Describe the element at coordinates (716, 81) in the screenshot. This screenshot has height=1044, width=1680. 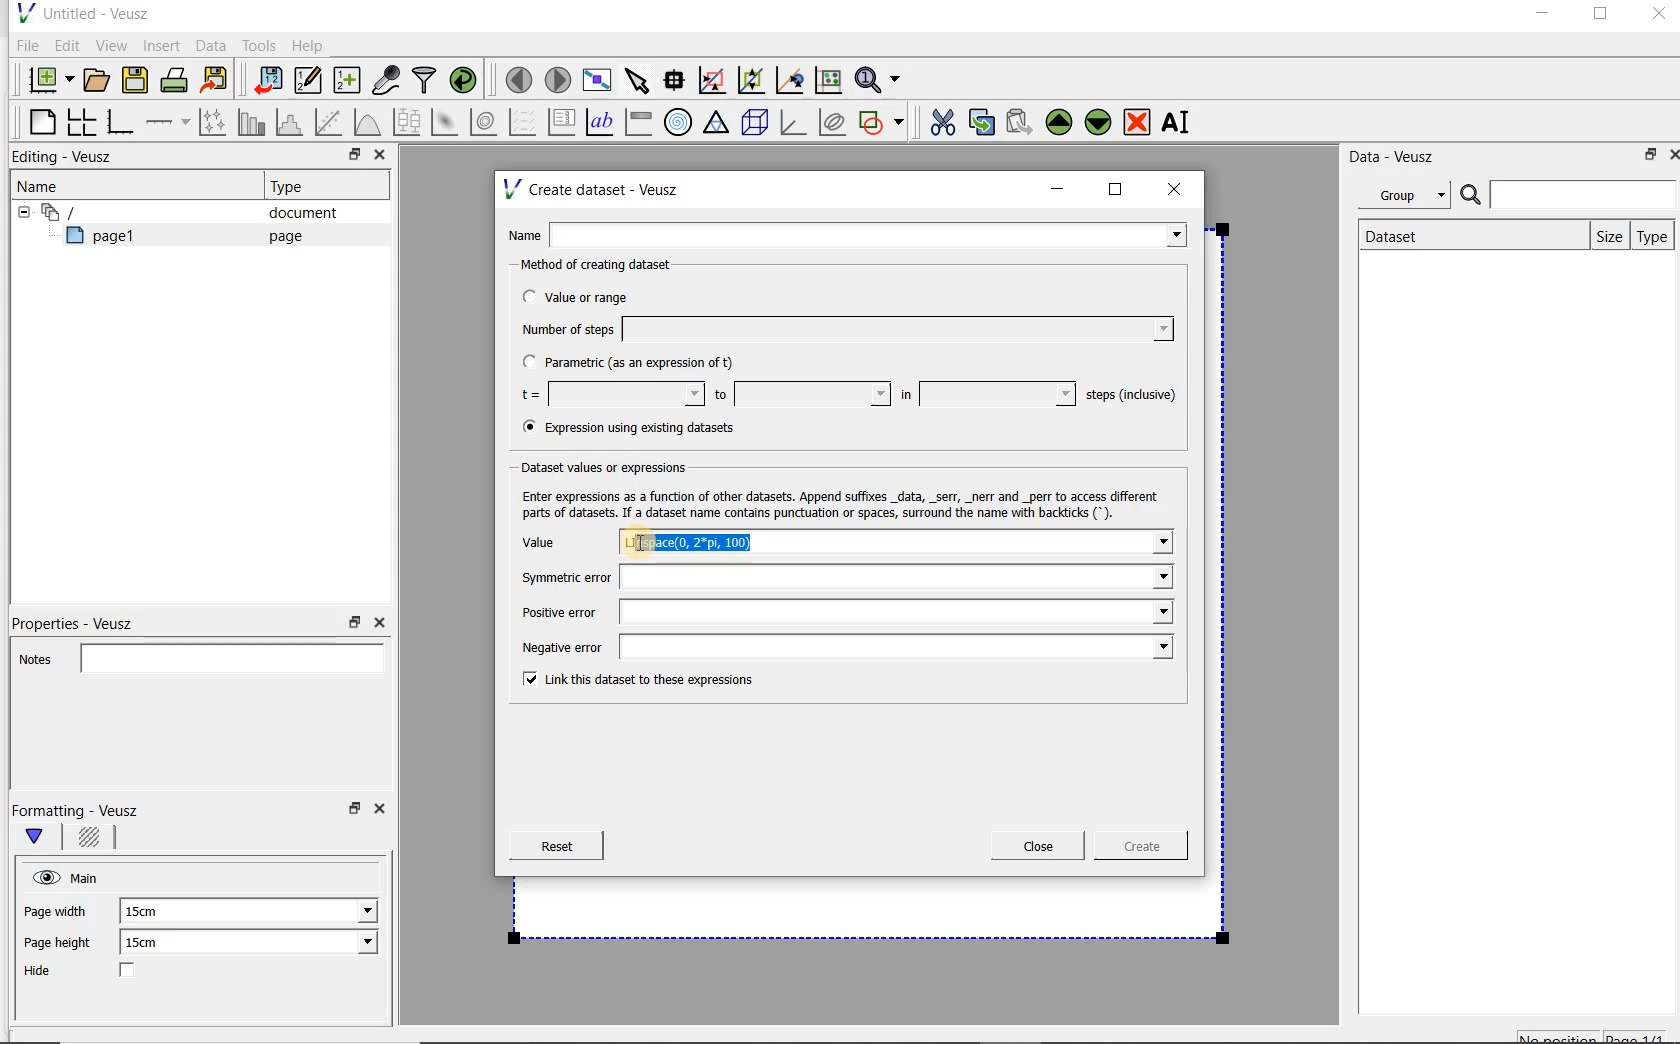
I see `click or draw a rectangle to zoom graph axes` at that location.